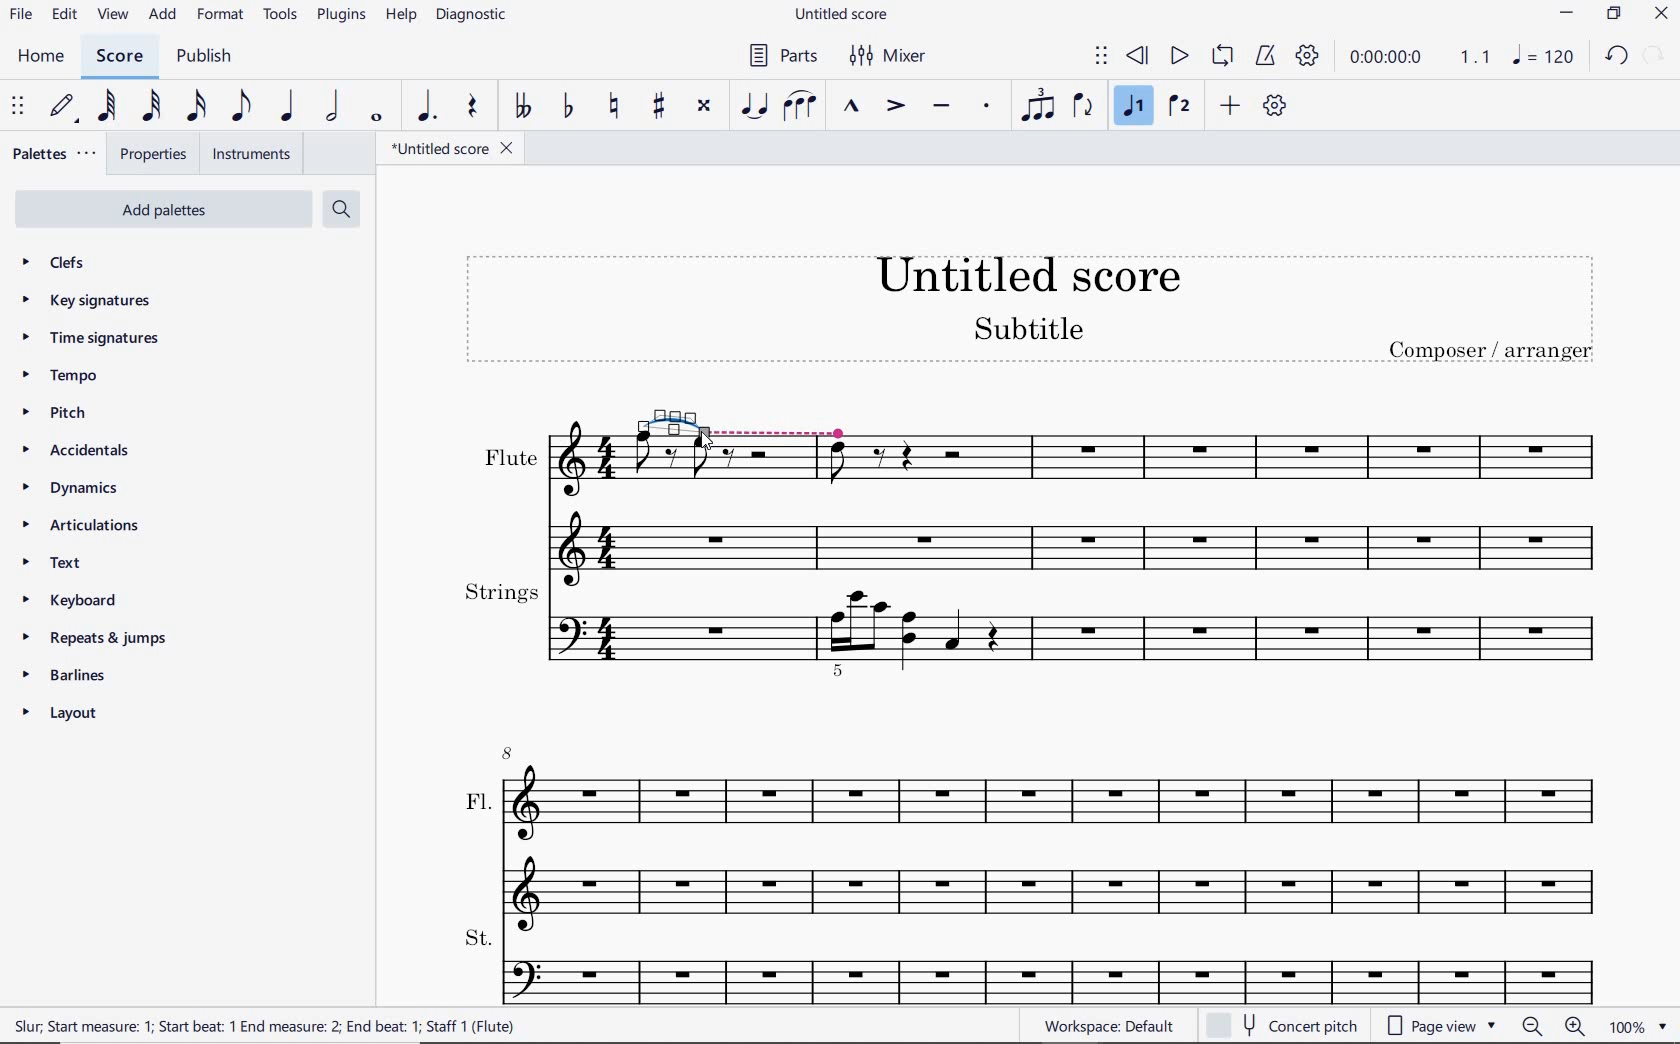 The image size is (1680, 1044). What do you see at coordinates (337, 107) in the screenshot?
I see `HALF NOTE` at bounding box center [337, 107].